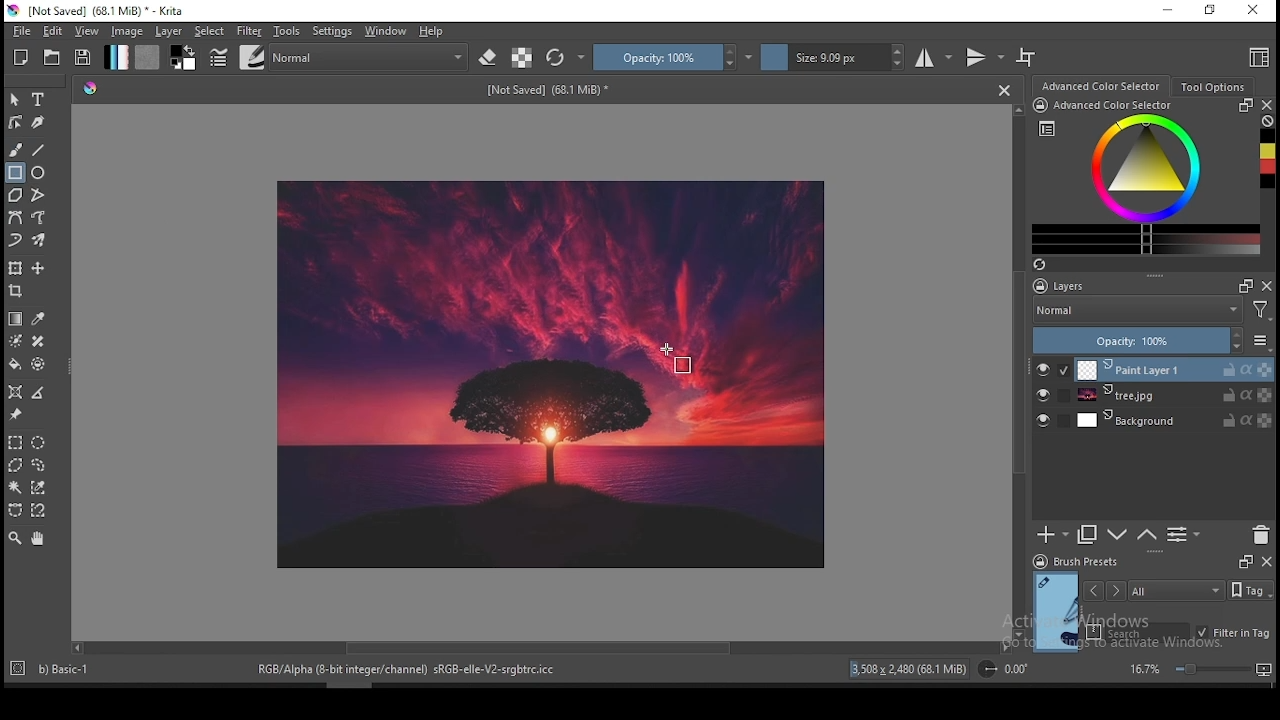 This screenshot has width=1280, height=720. Describe the element at coordinates (39, 99) in the screenshot. I see `text tool` at that location.